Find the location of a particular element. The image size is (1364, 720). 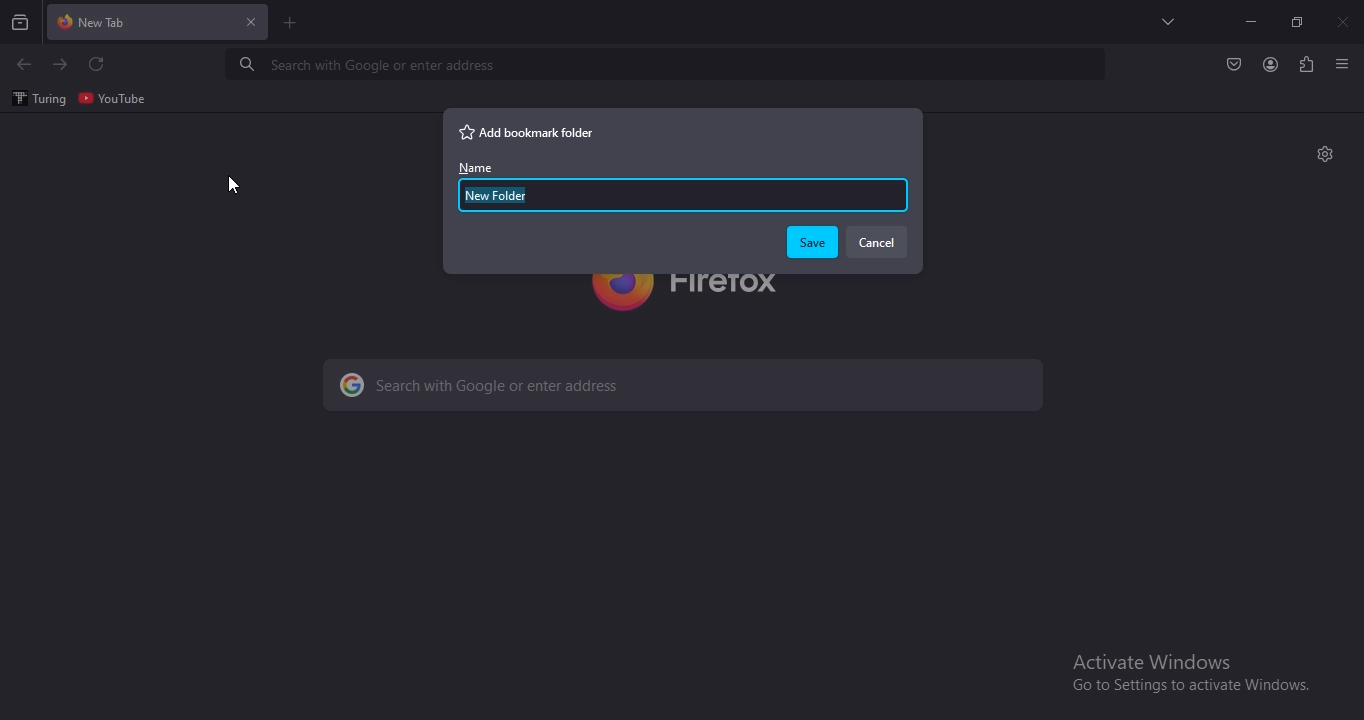

close is located at coordinates (1345, 21).